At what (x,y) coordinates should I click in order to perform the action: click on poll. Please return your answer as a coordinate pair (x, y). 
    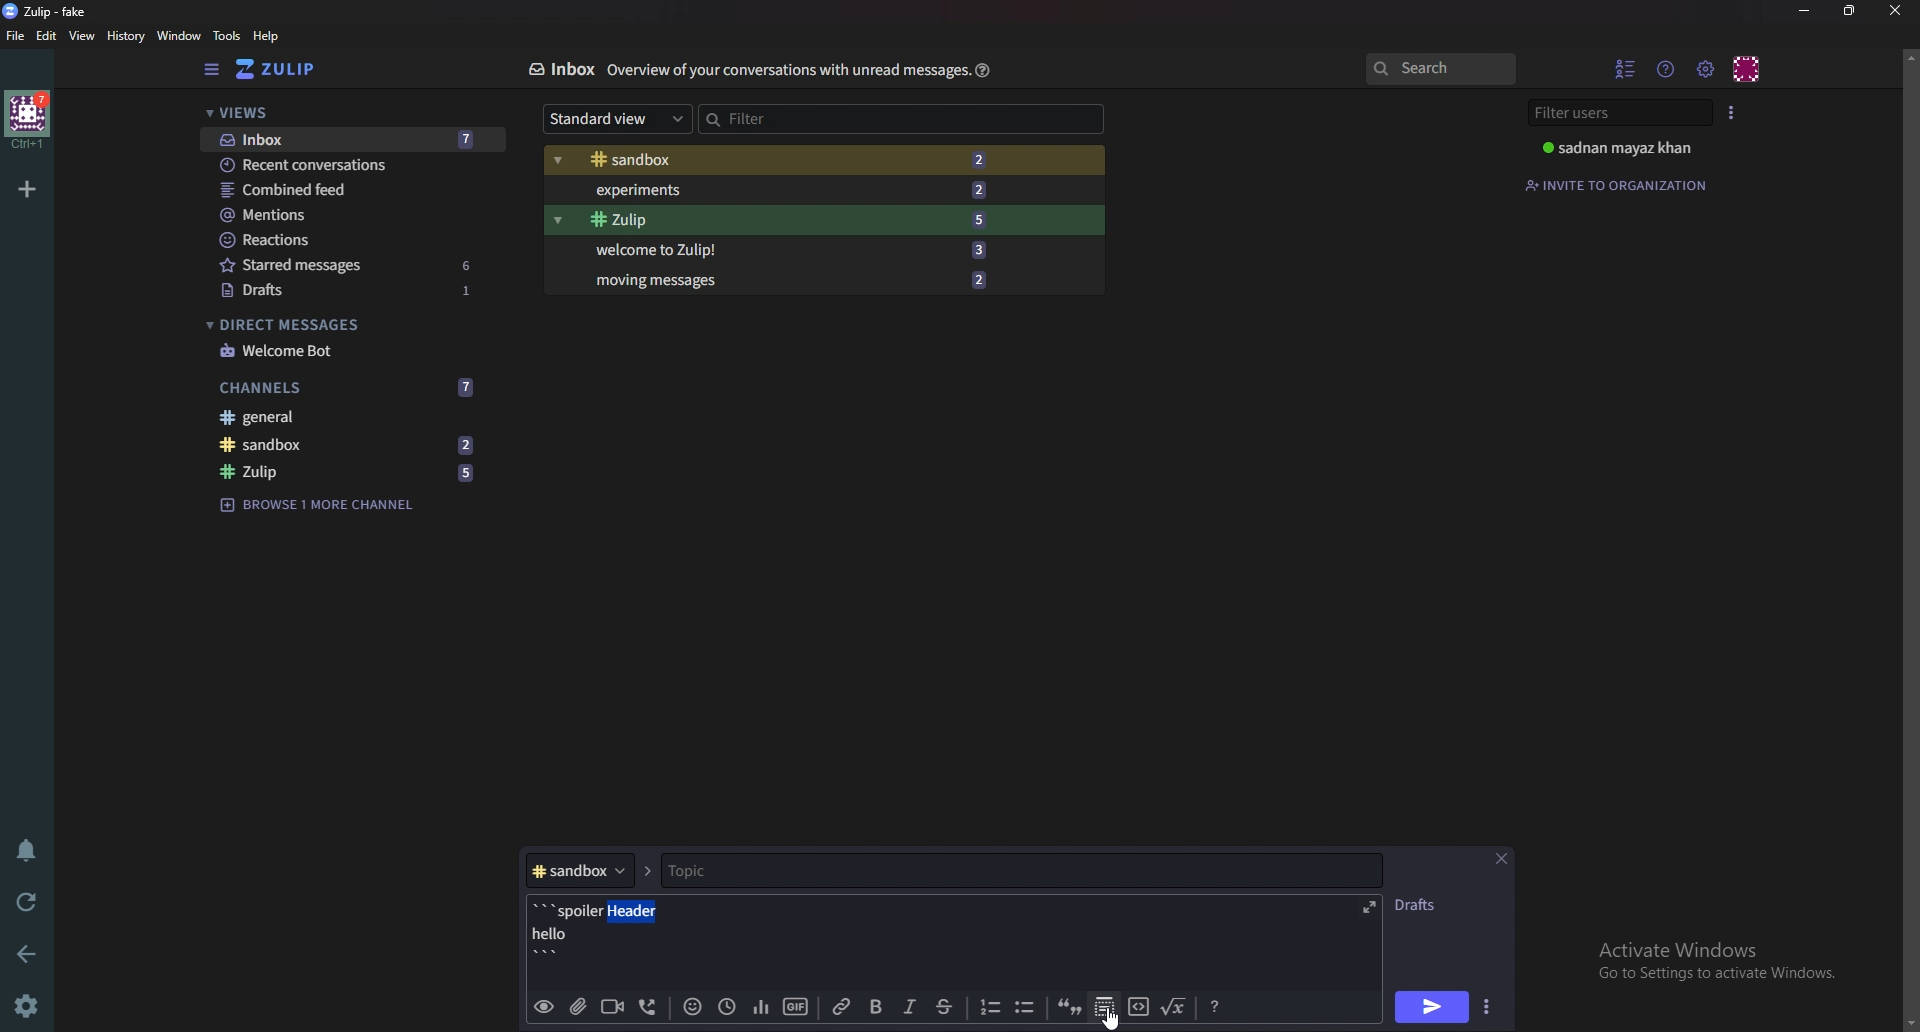
    Looking at the image, I should click on (764, 1007).